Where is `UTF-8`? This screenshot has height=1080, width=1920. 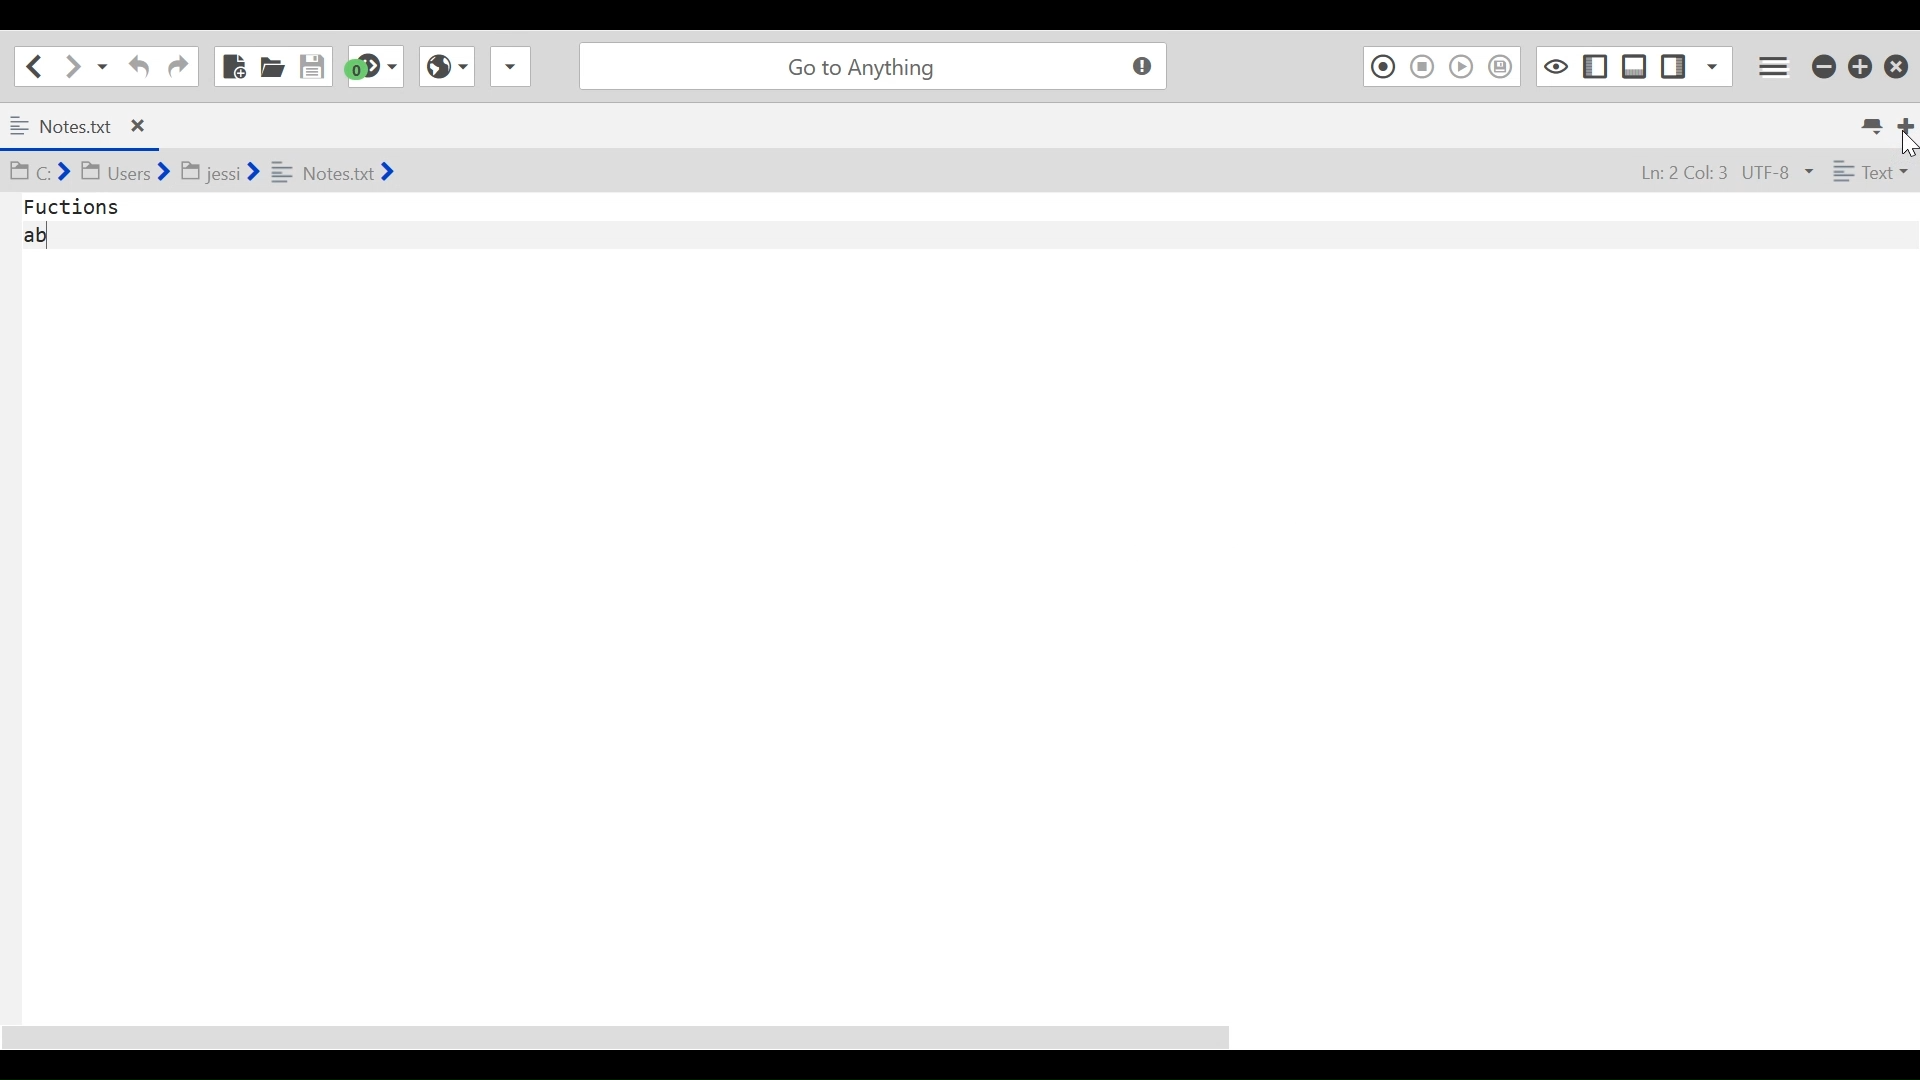
UTF-8 is located at coordinates (1780, 170).